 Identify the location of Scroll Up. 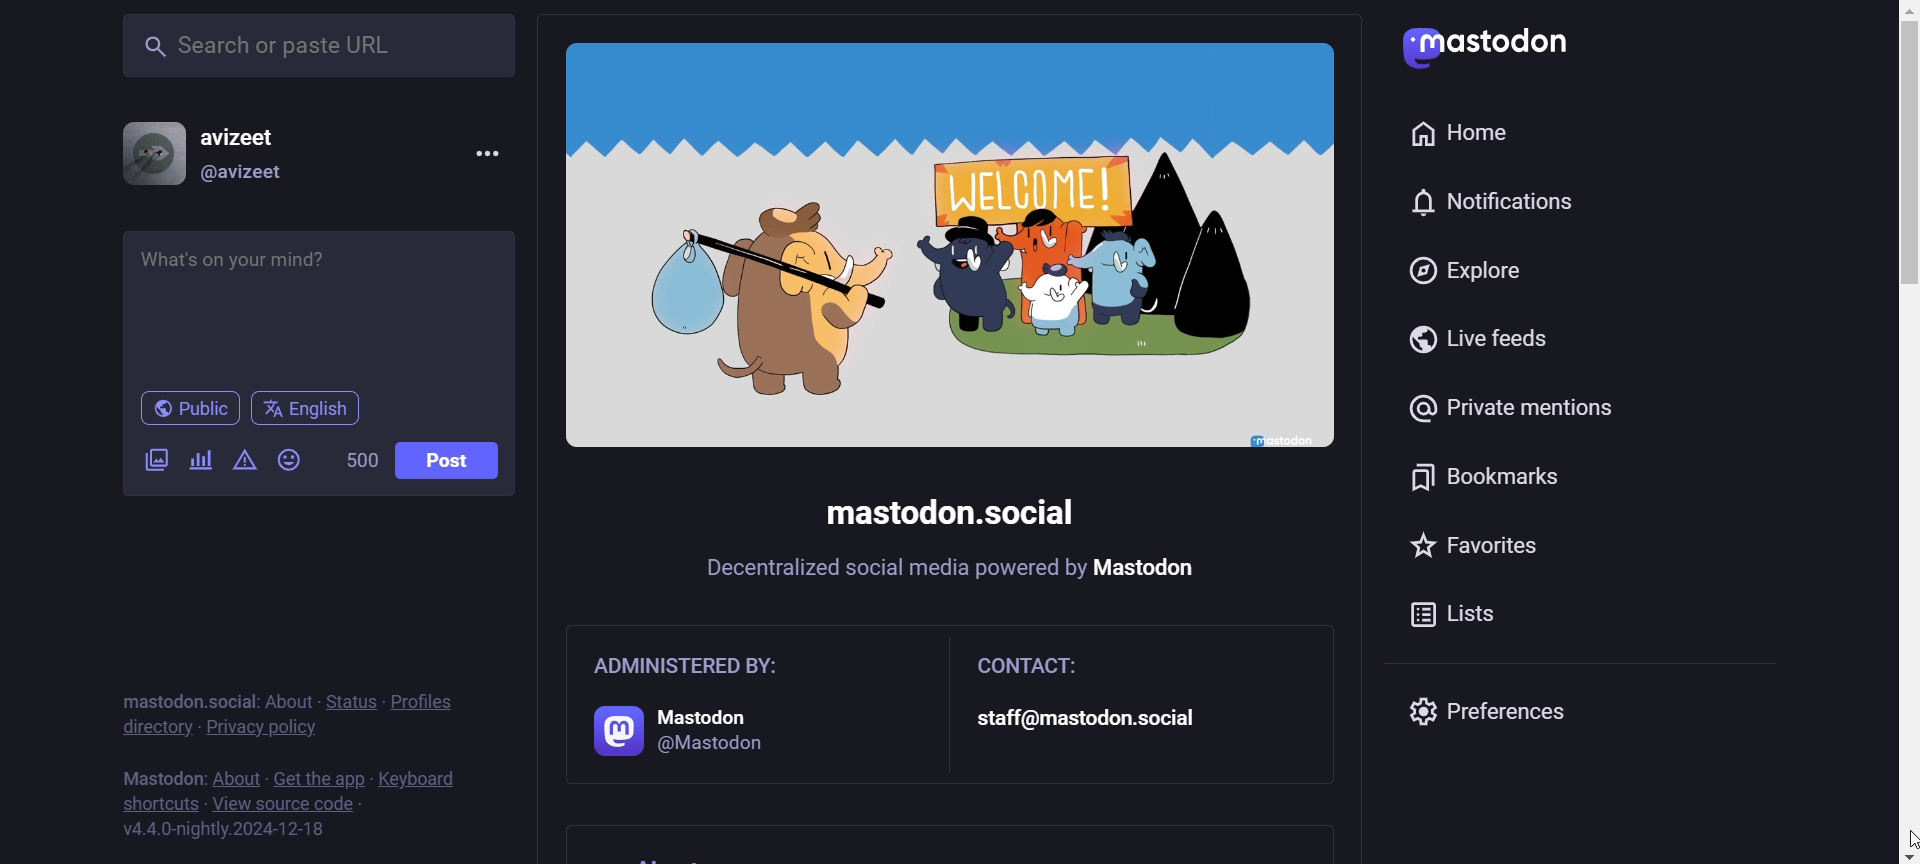
(1897, 12).